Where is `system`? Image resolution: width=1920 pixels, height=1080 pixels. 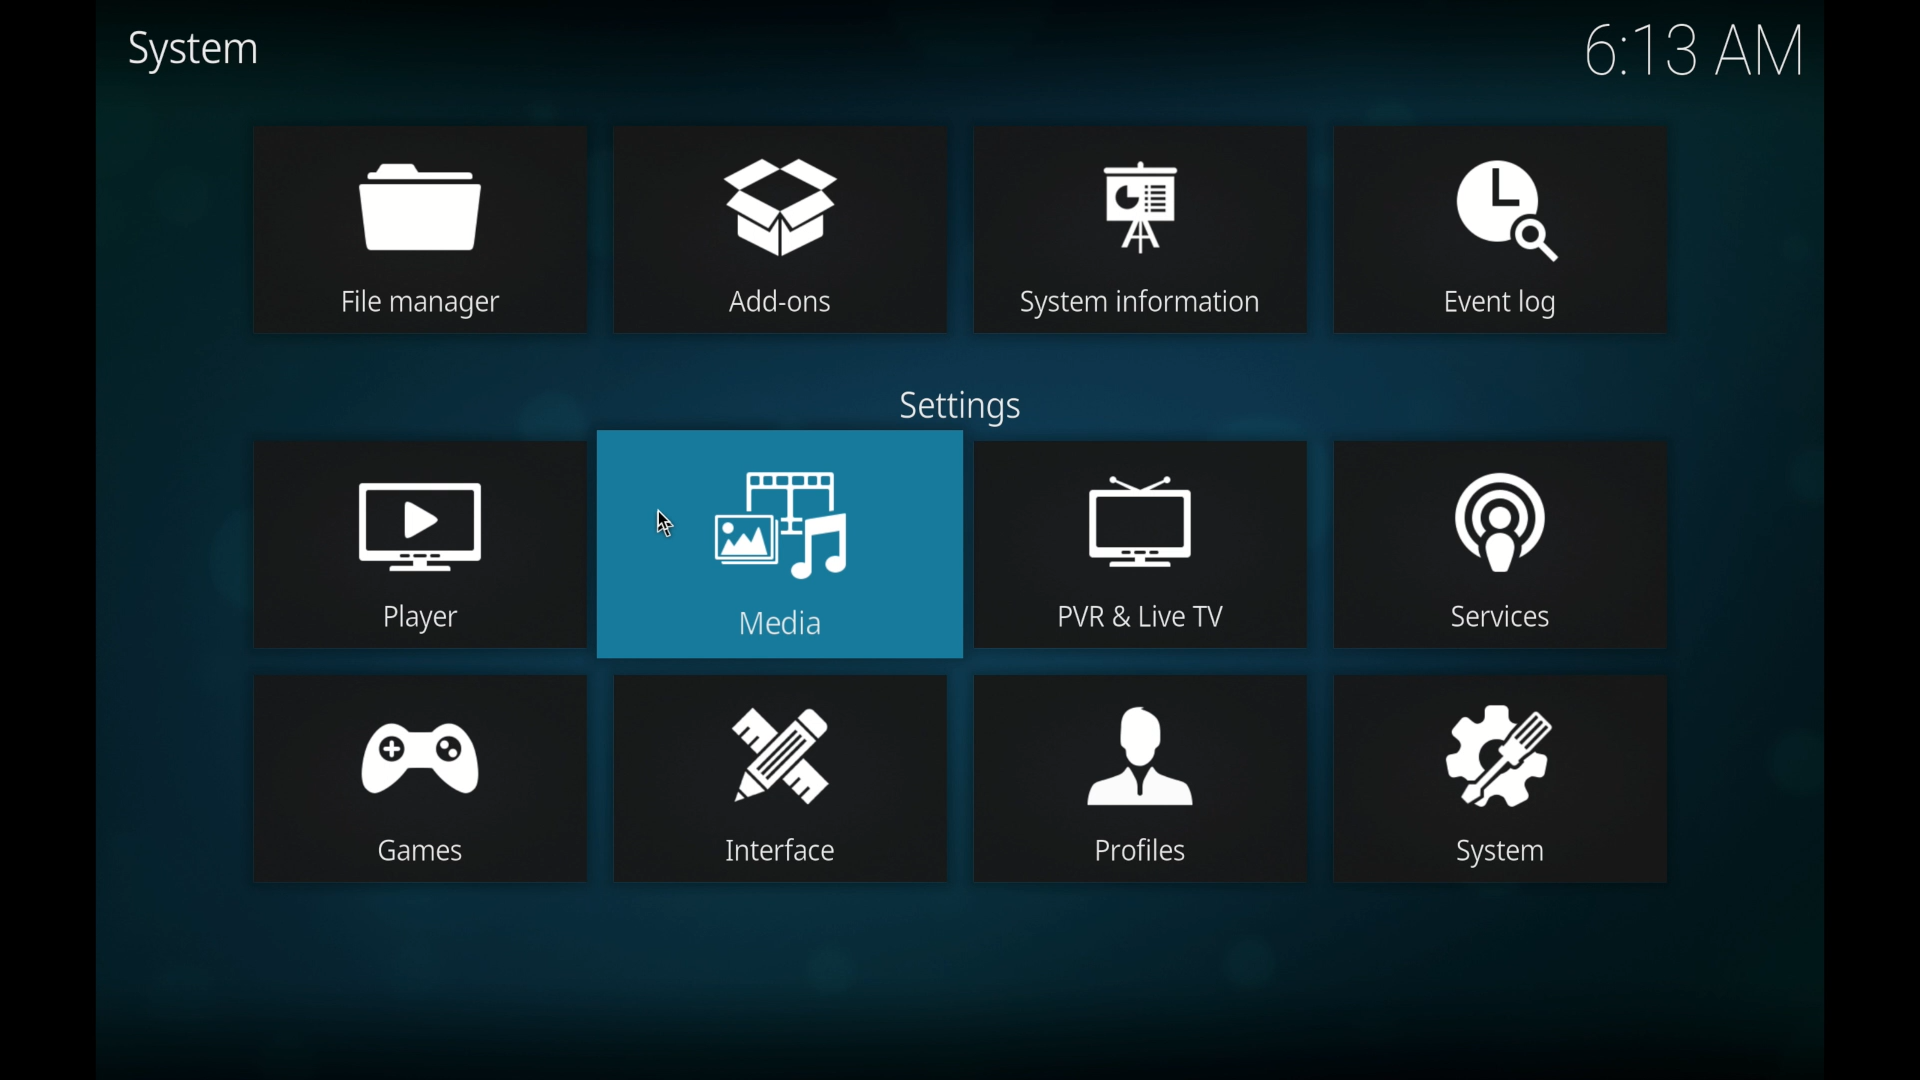 system is located at coordinates (192, 50).